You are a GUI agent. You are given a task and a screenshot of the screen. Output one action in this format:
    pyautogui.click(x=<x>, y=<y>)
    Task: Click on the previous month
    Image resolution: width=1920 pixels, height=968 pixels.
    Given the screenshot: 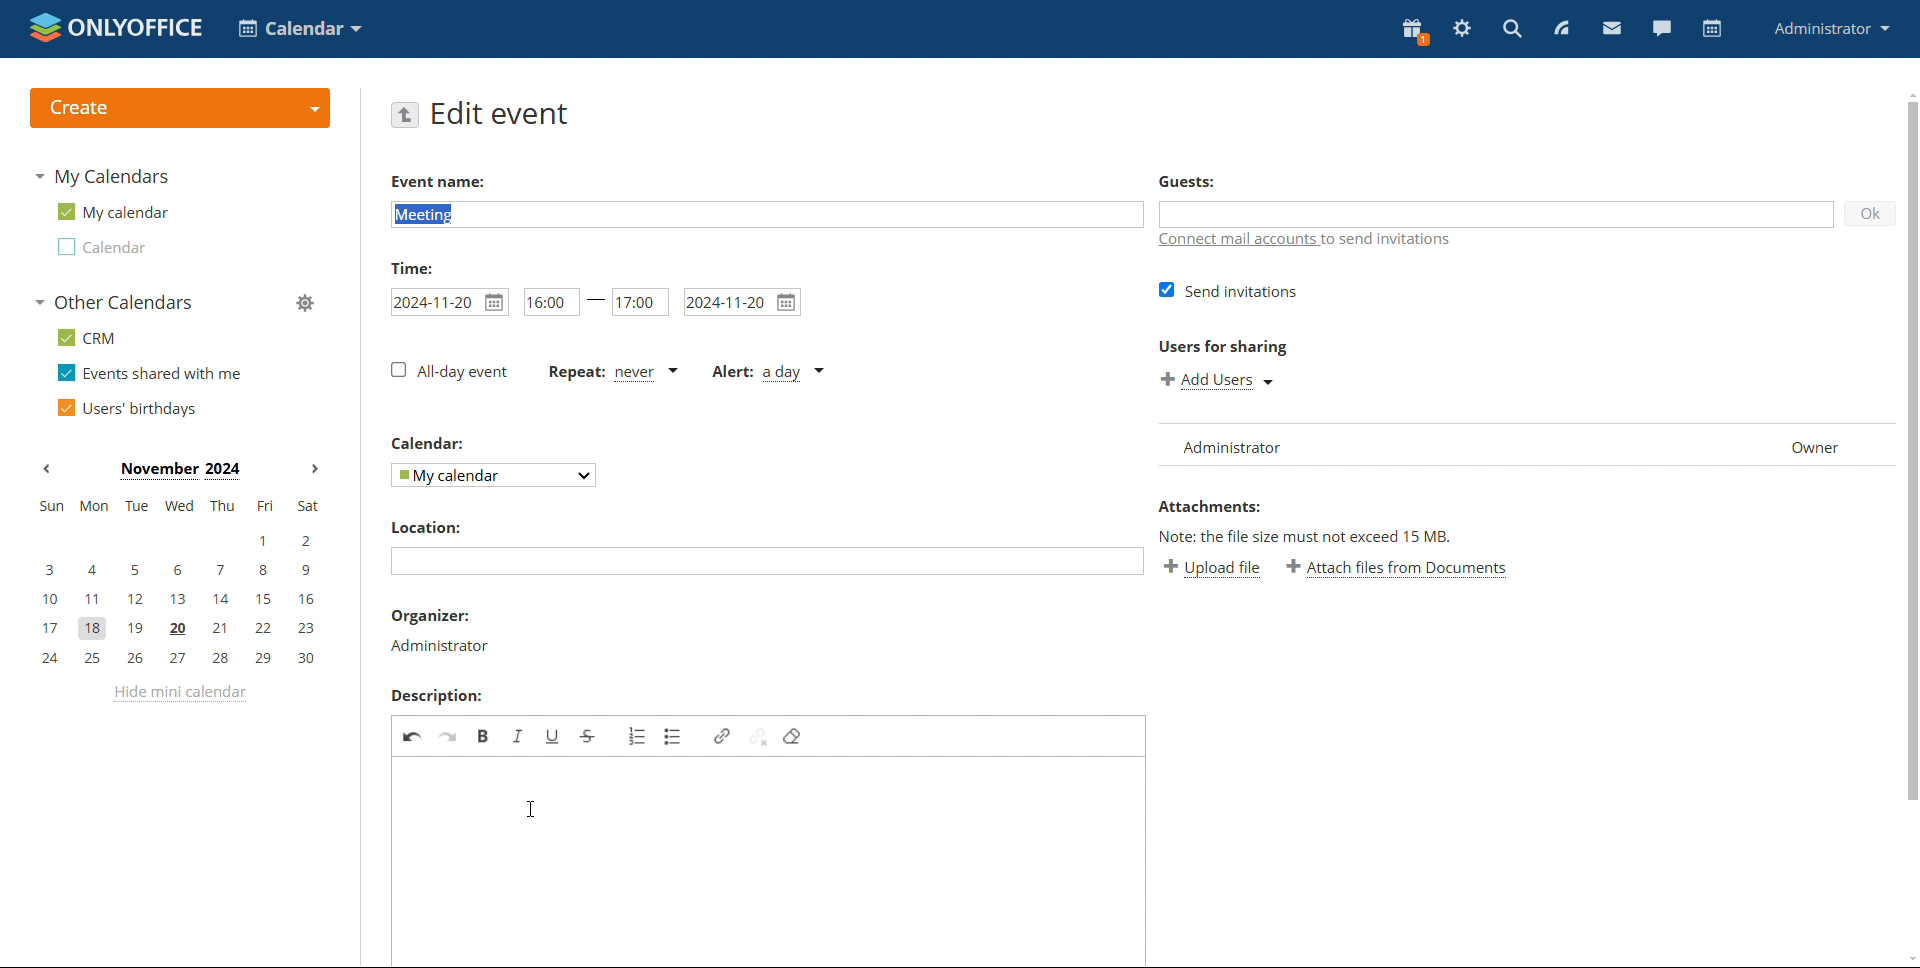 What is the action you would take?
    pyautogui.click(x=46, y=469)
    